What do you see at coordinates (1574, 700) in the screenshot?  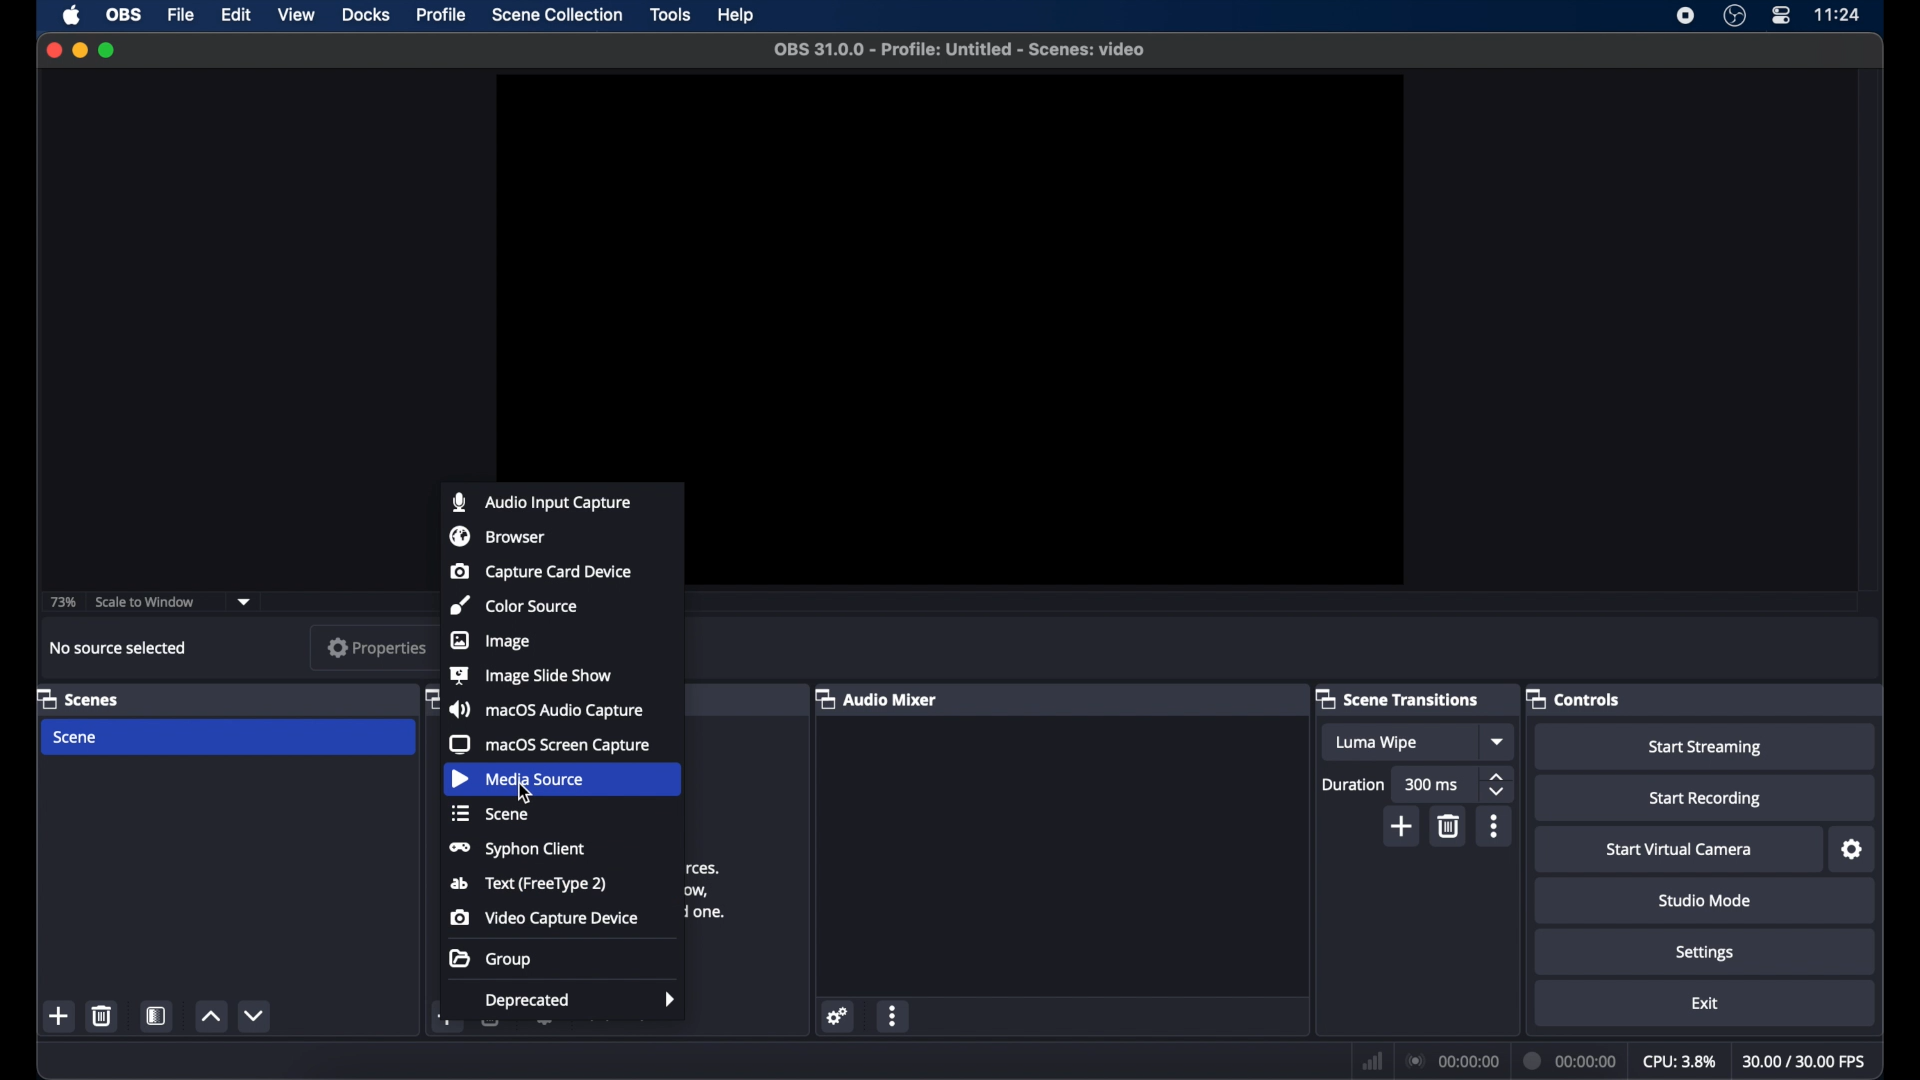 I see `controls` at bounding box center [1574, 700].